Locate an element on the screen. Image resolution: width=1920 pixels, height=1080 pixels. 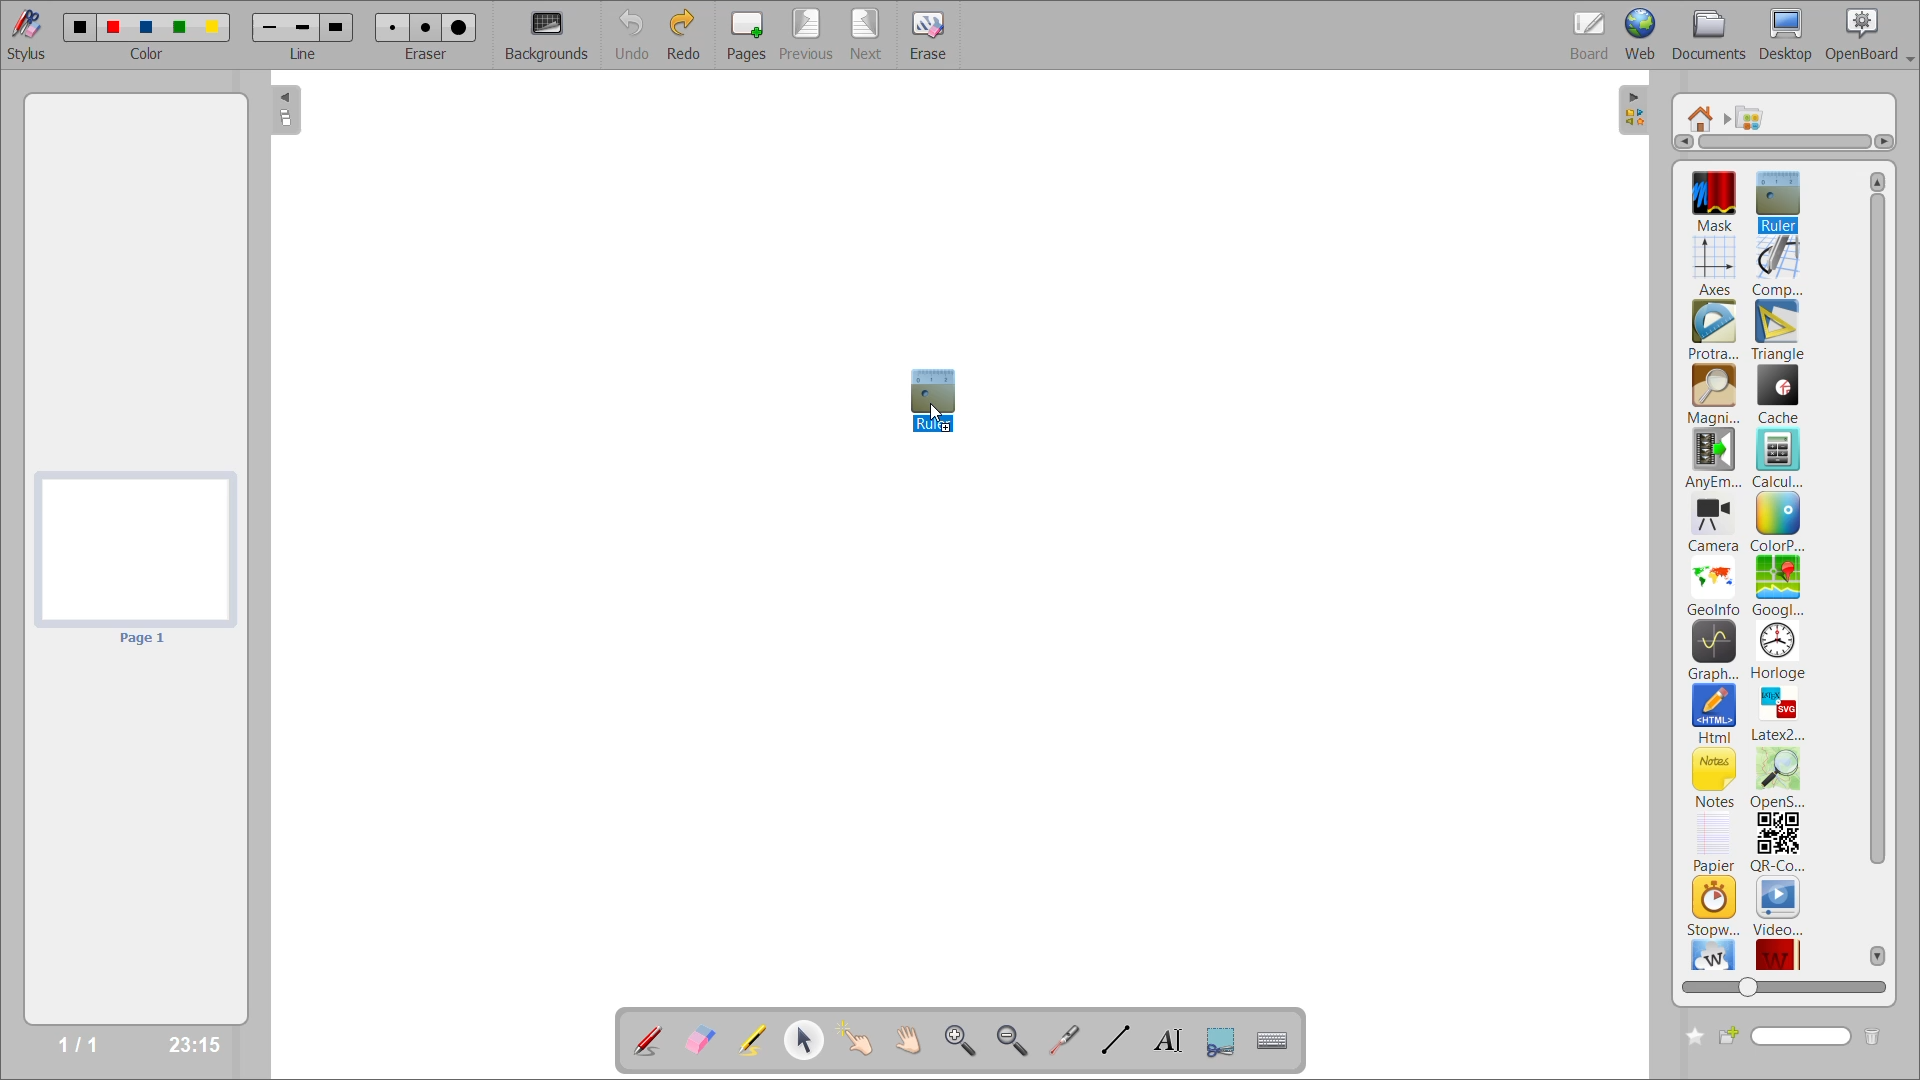
wikipedia is located at coordinates (1713, 954).